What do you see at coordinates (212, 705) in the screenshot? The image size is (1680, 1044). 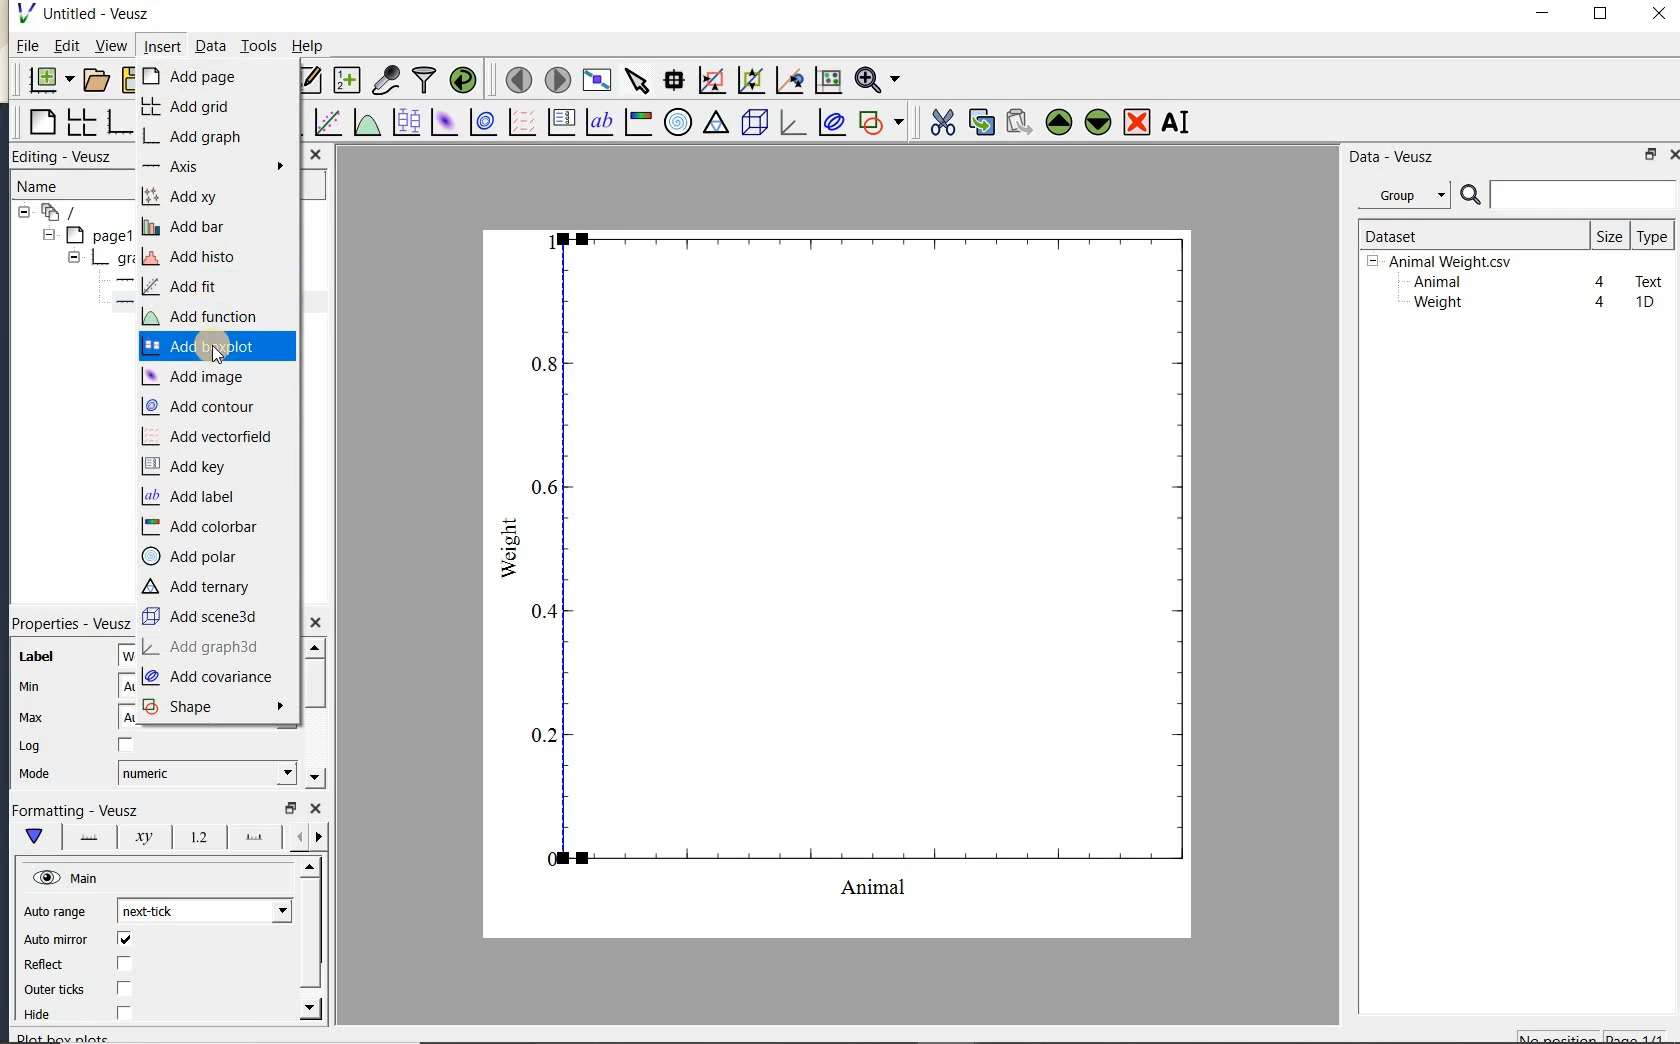 I see `shape` at bounding box center [212, 705].